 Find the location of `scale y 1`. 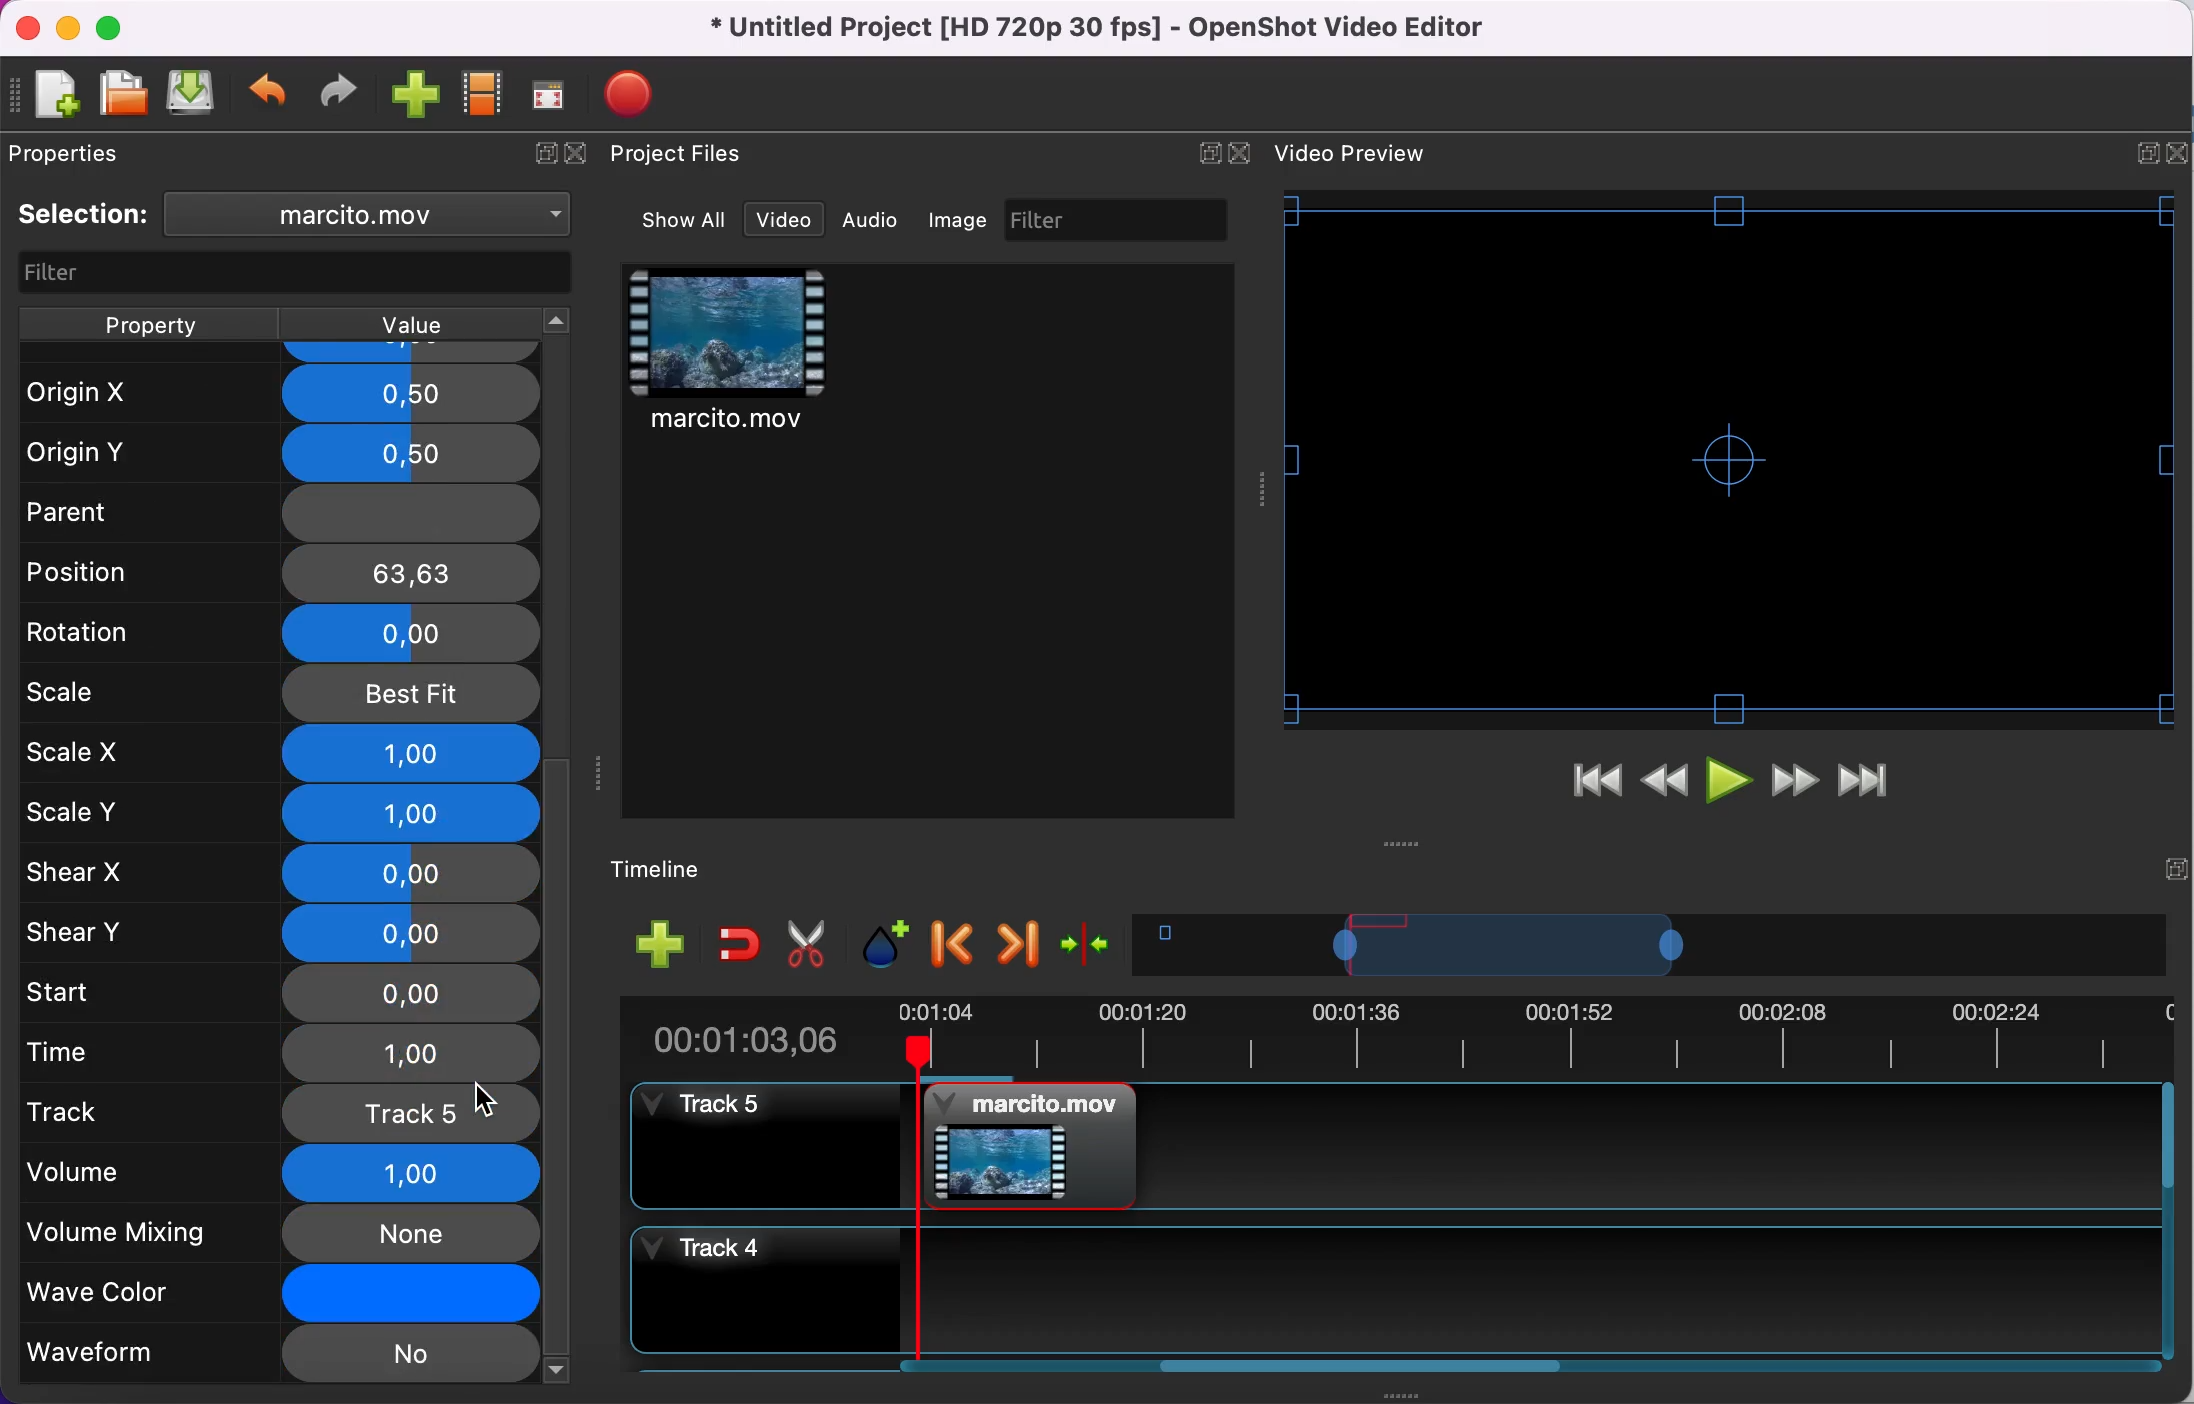

scale y 1 is located at coordinates (288, 816).